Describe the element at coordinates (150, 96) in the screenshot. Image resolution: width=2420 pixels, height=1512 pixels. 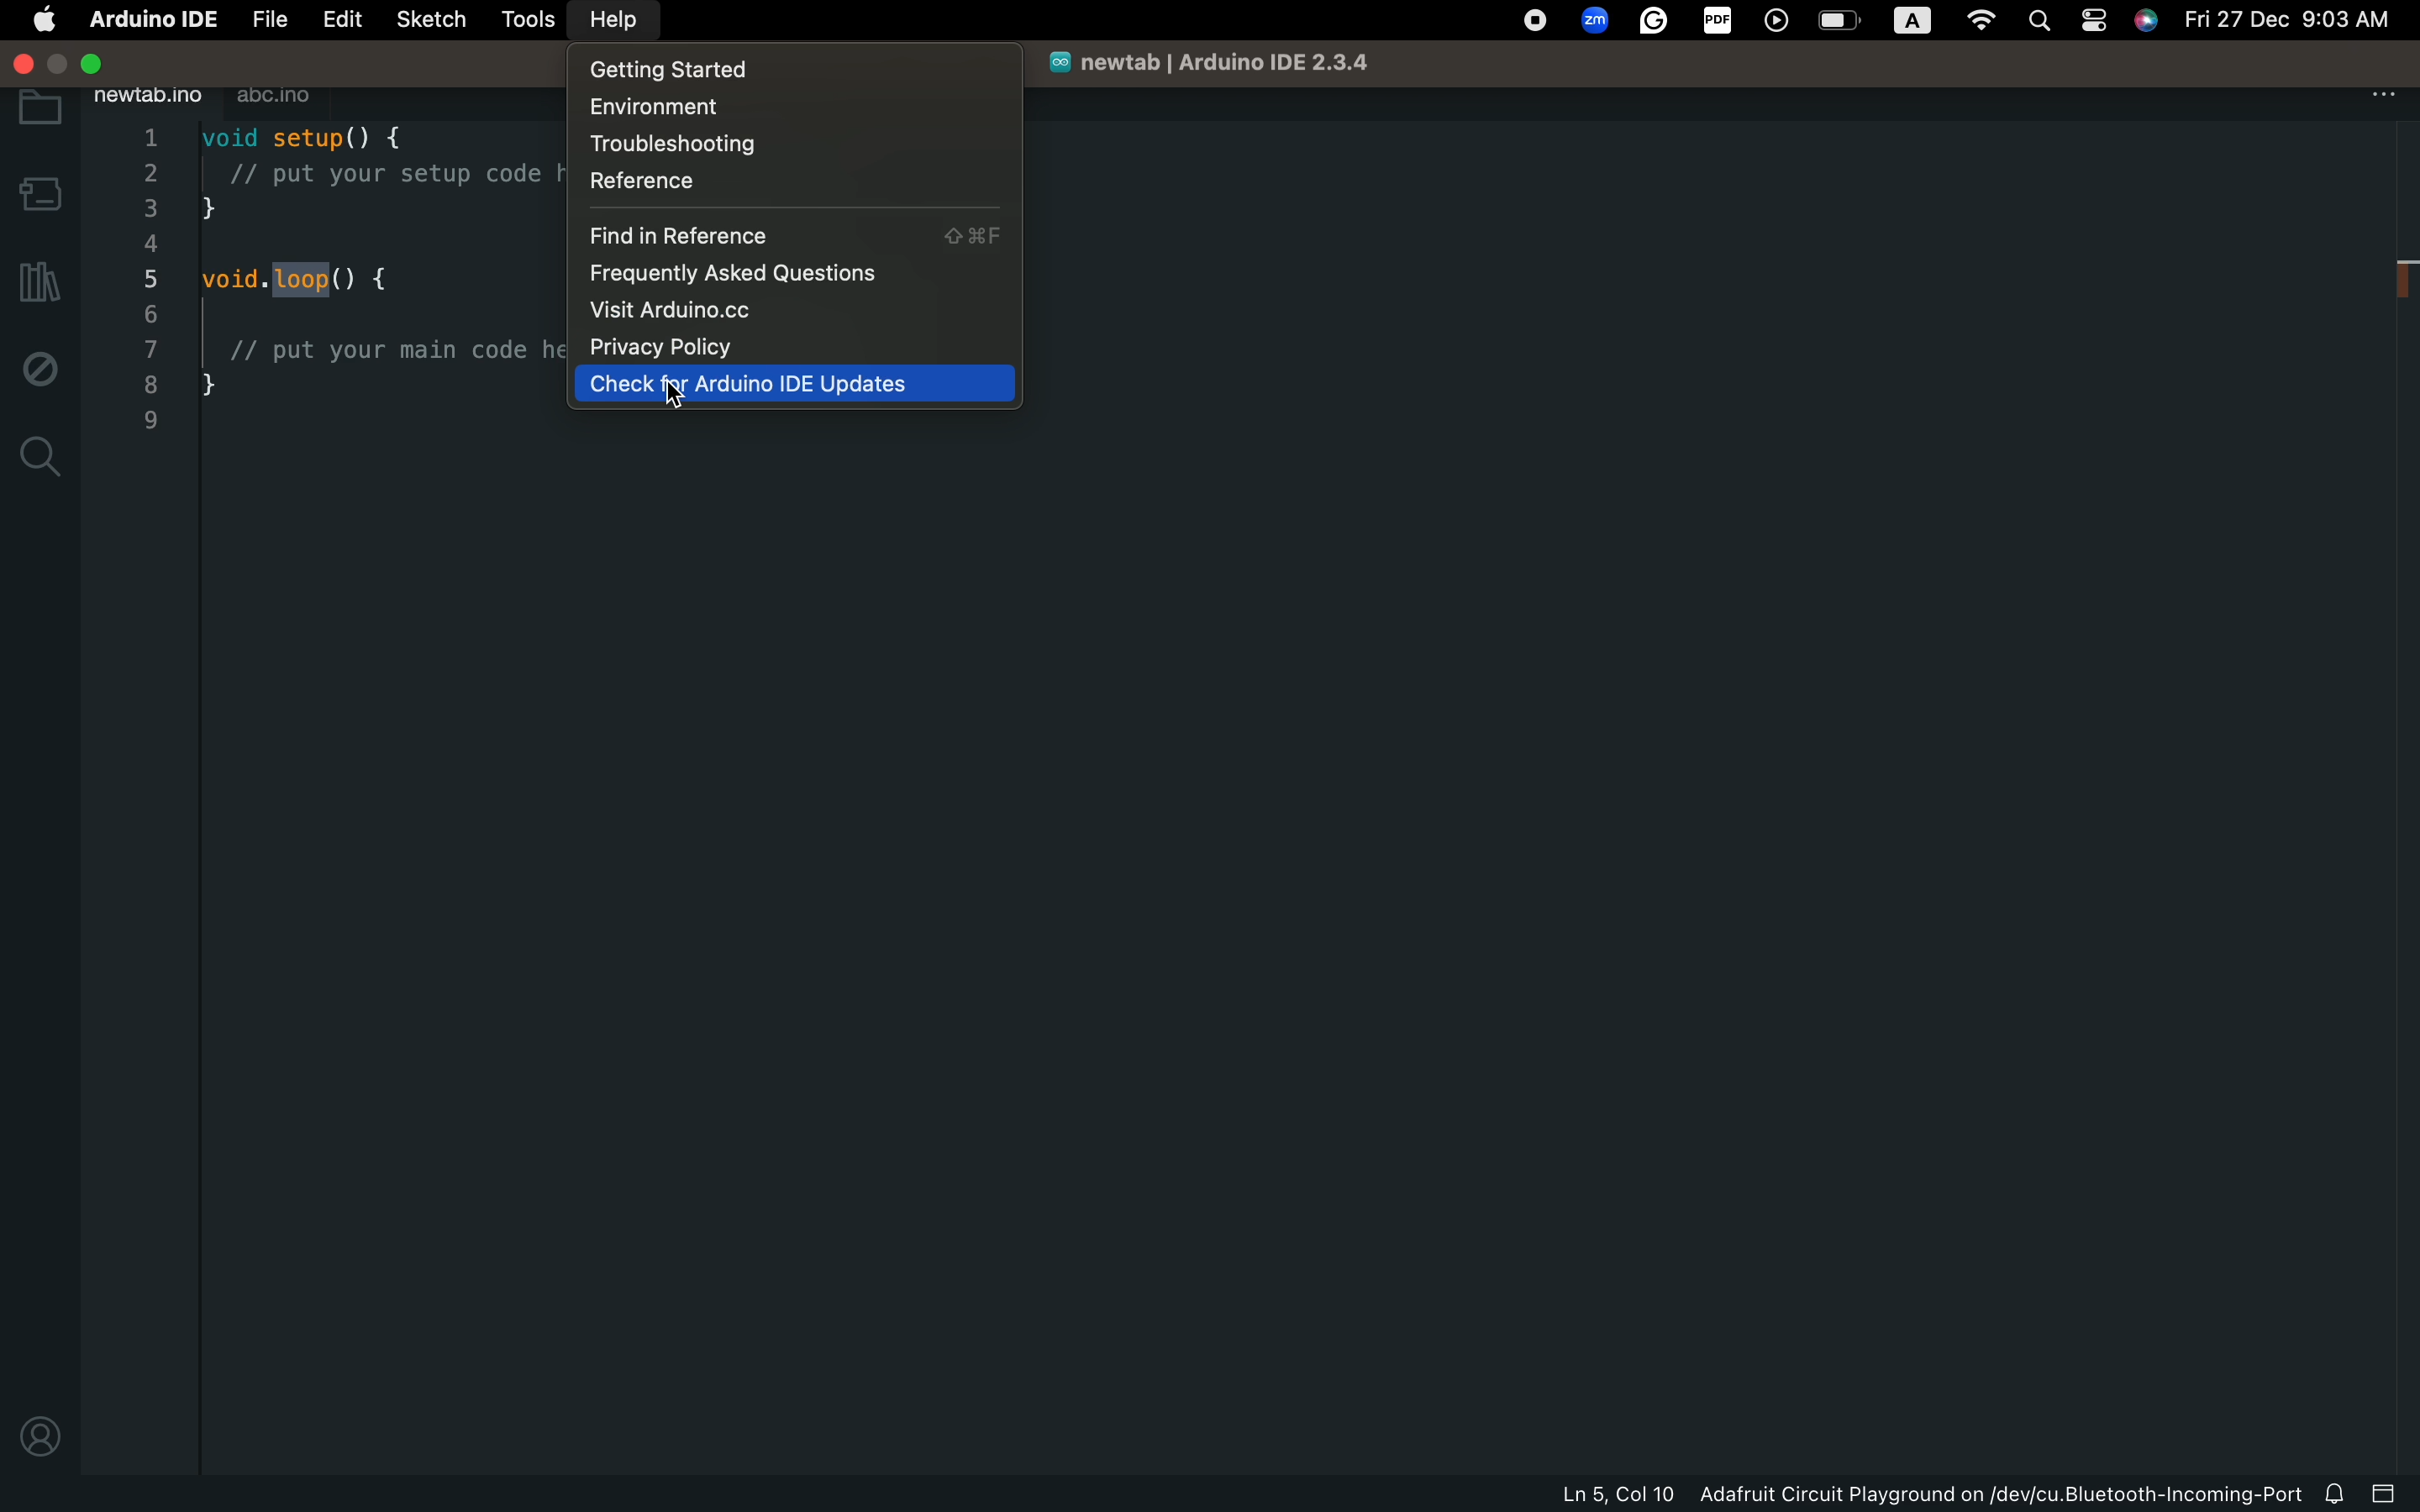
I see `newrab.ino` at that location.